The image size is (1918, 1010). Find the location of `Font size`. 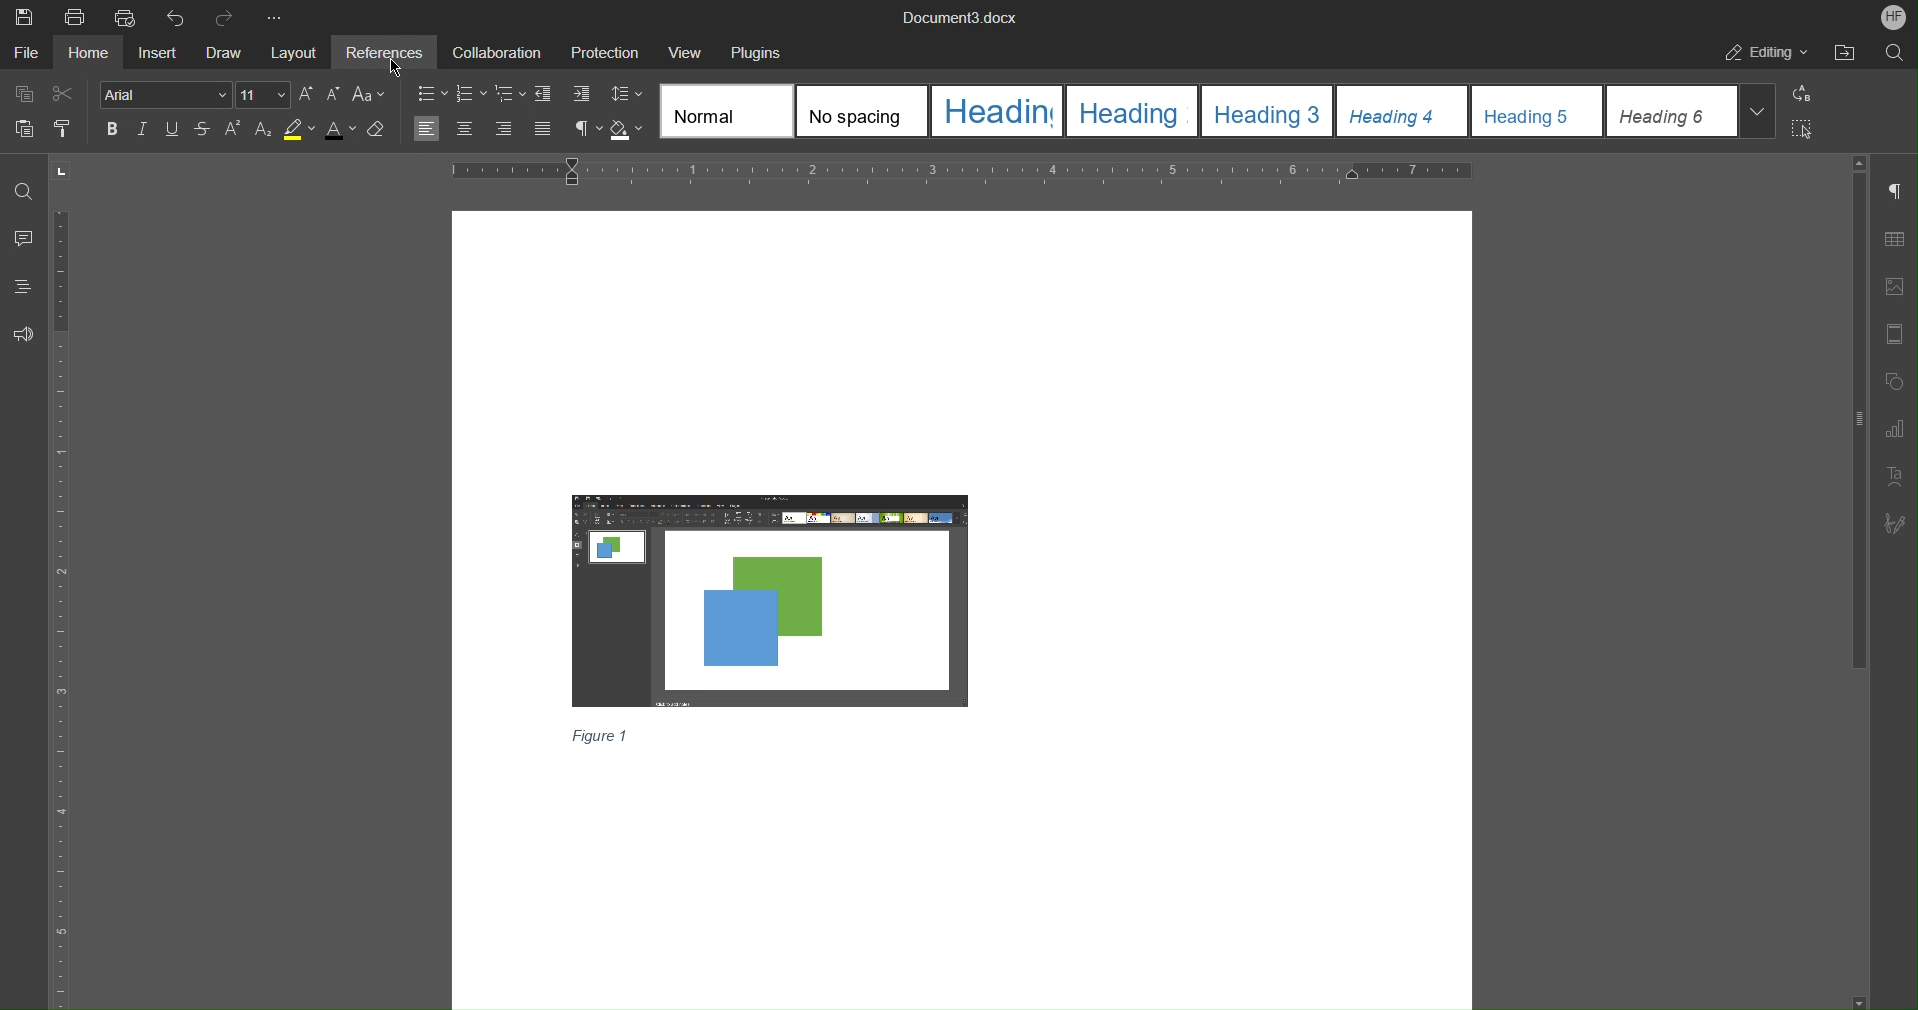

Font size is located at coordinates (267, 95).